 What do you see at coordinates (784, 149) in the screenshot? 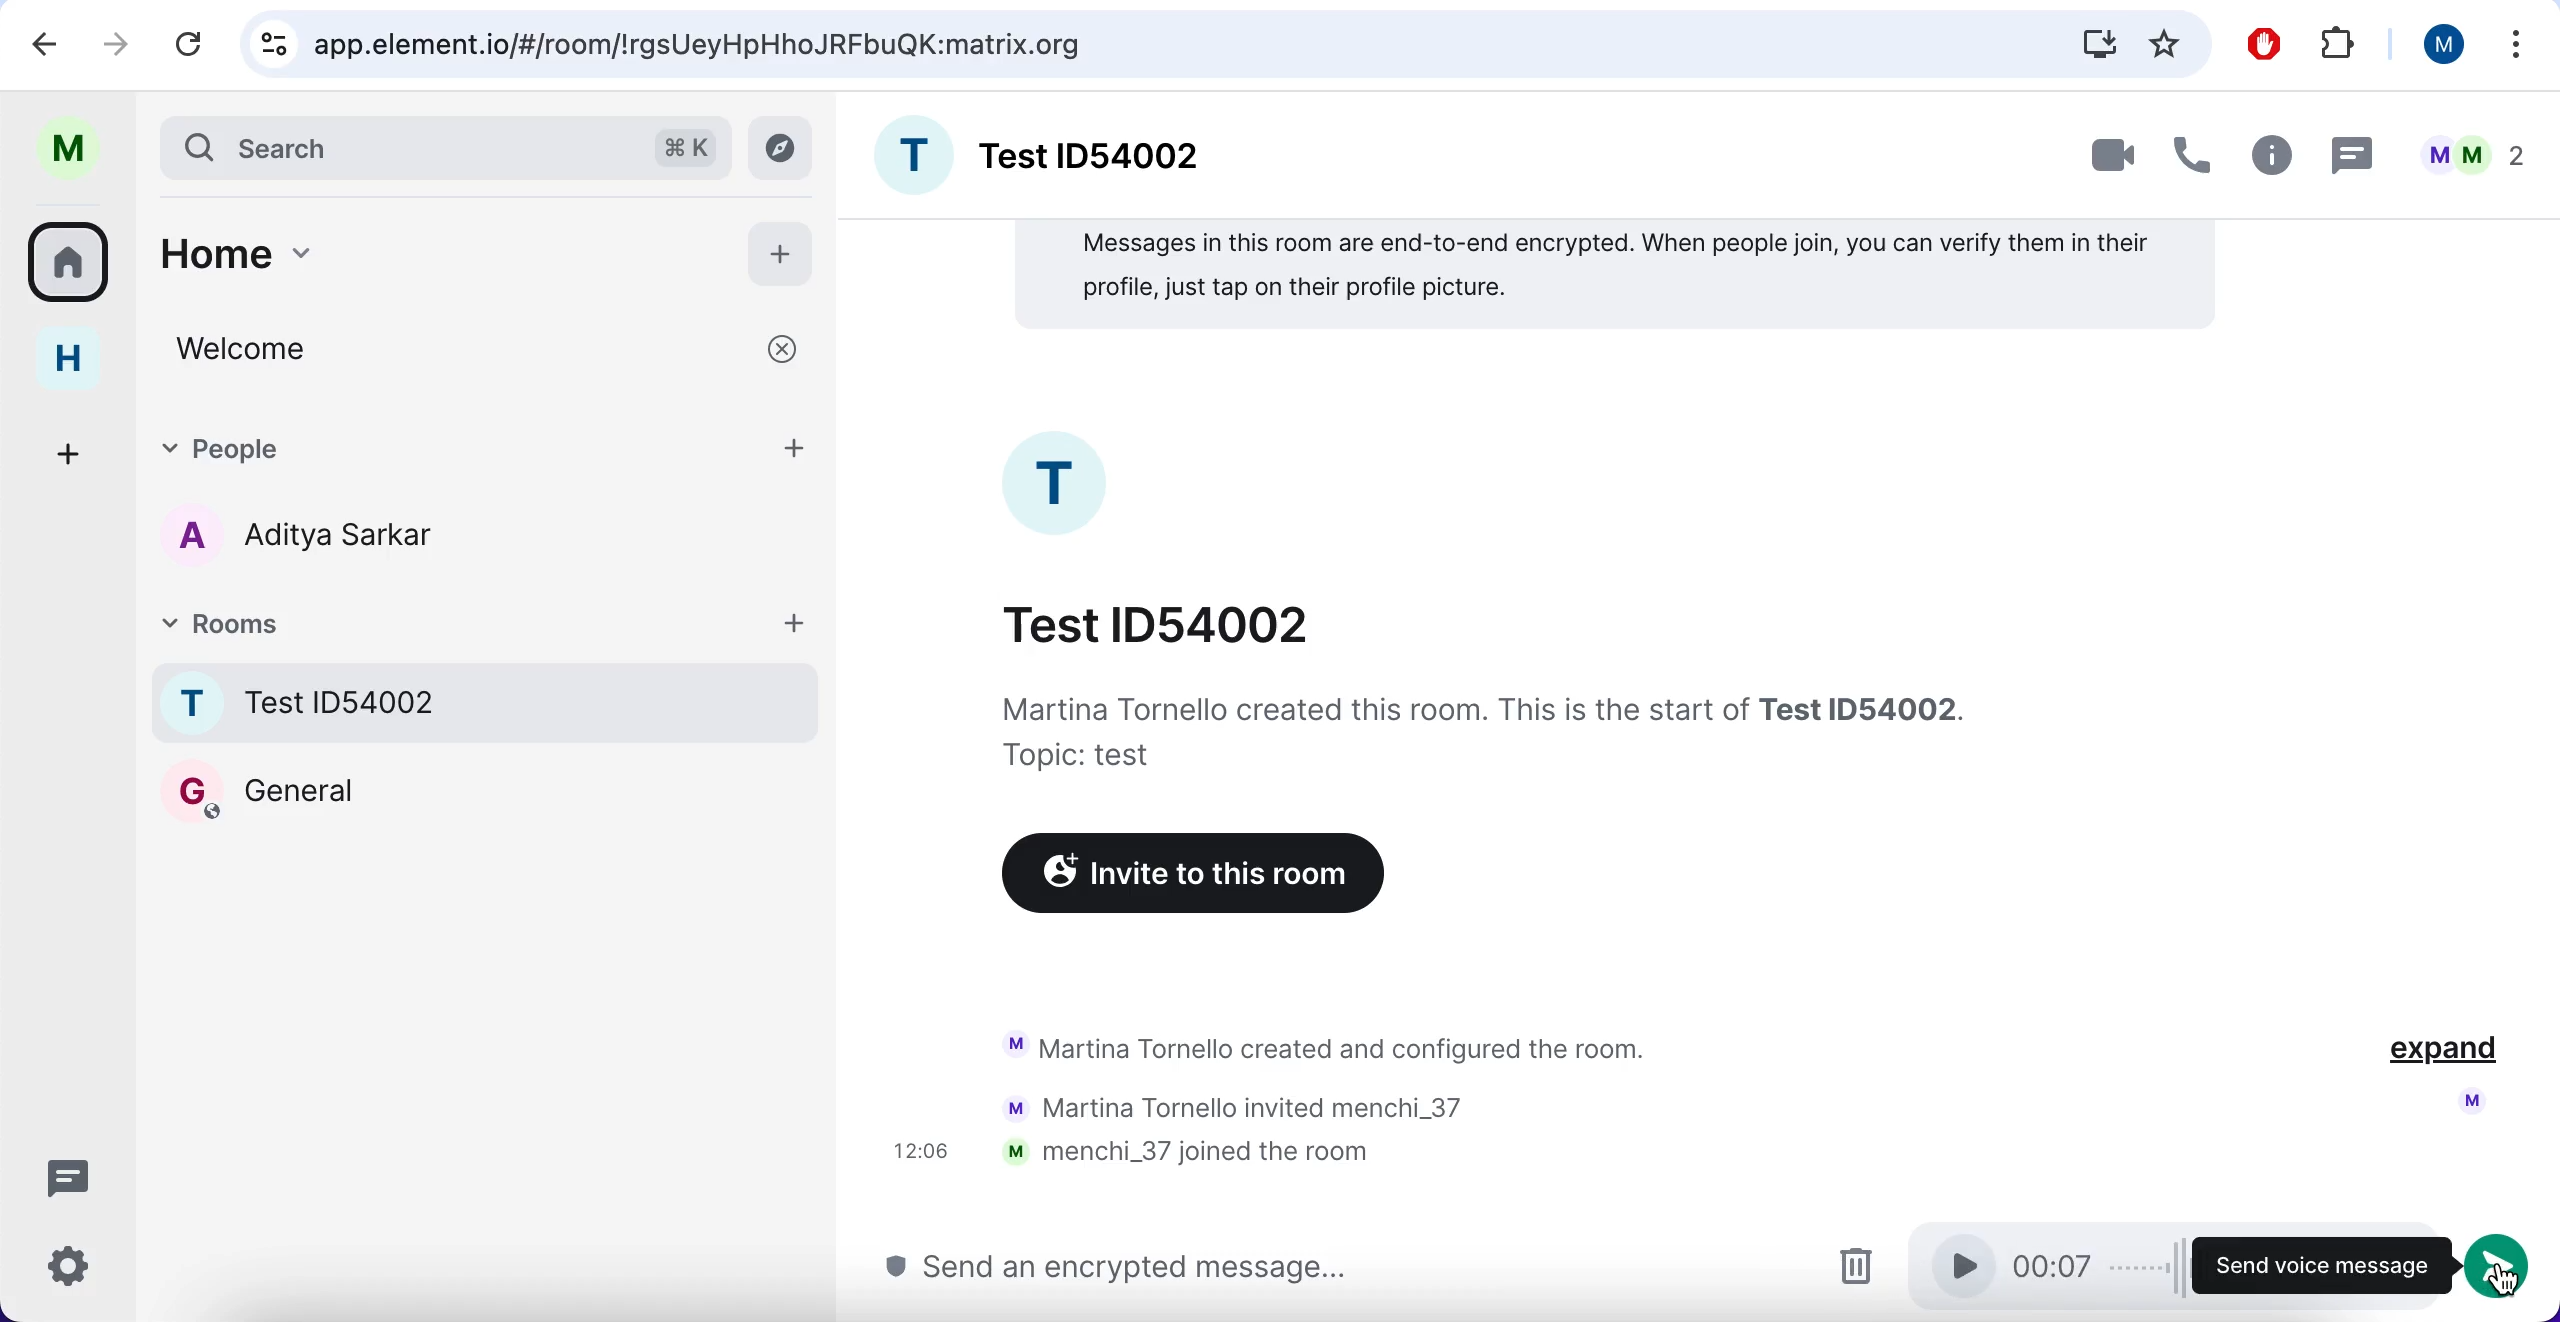
I see `explore rooms` at bounding box center [784, 149].